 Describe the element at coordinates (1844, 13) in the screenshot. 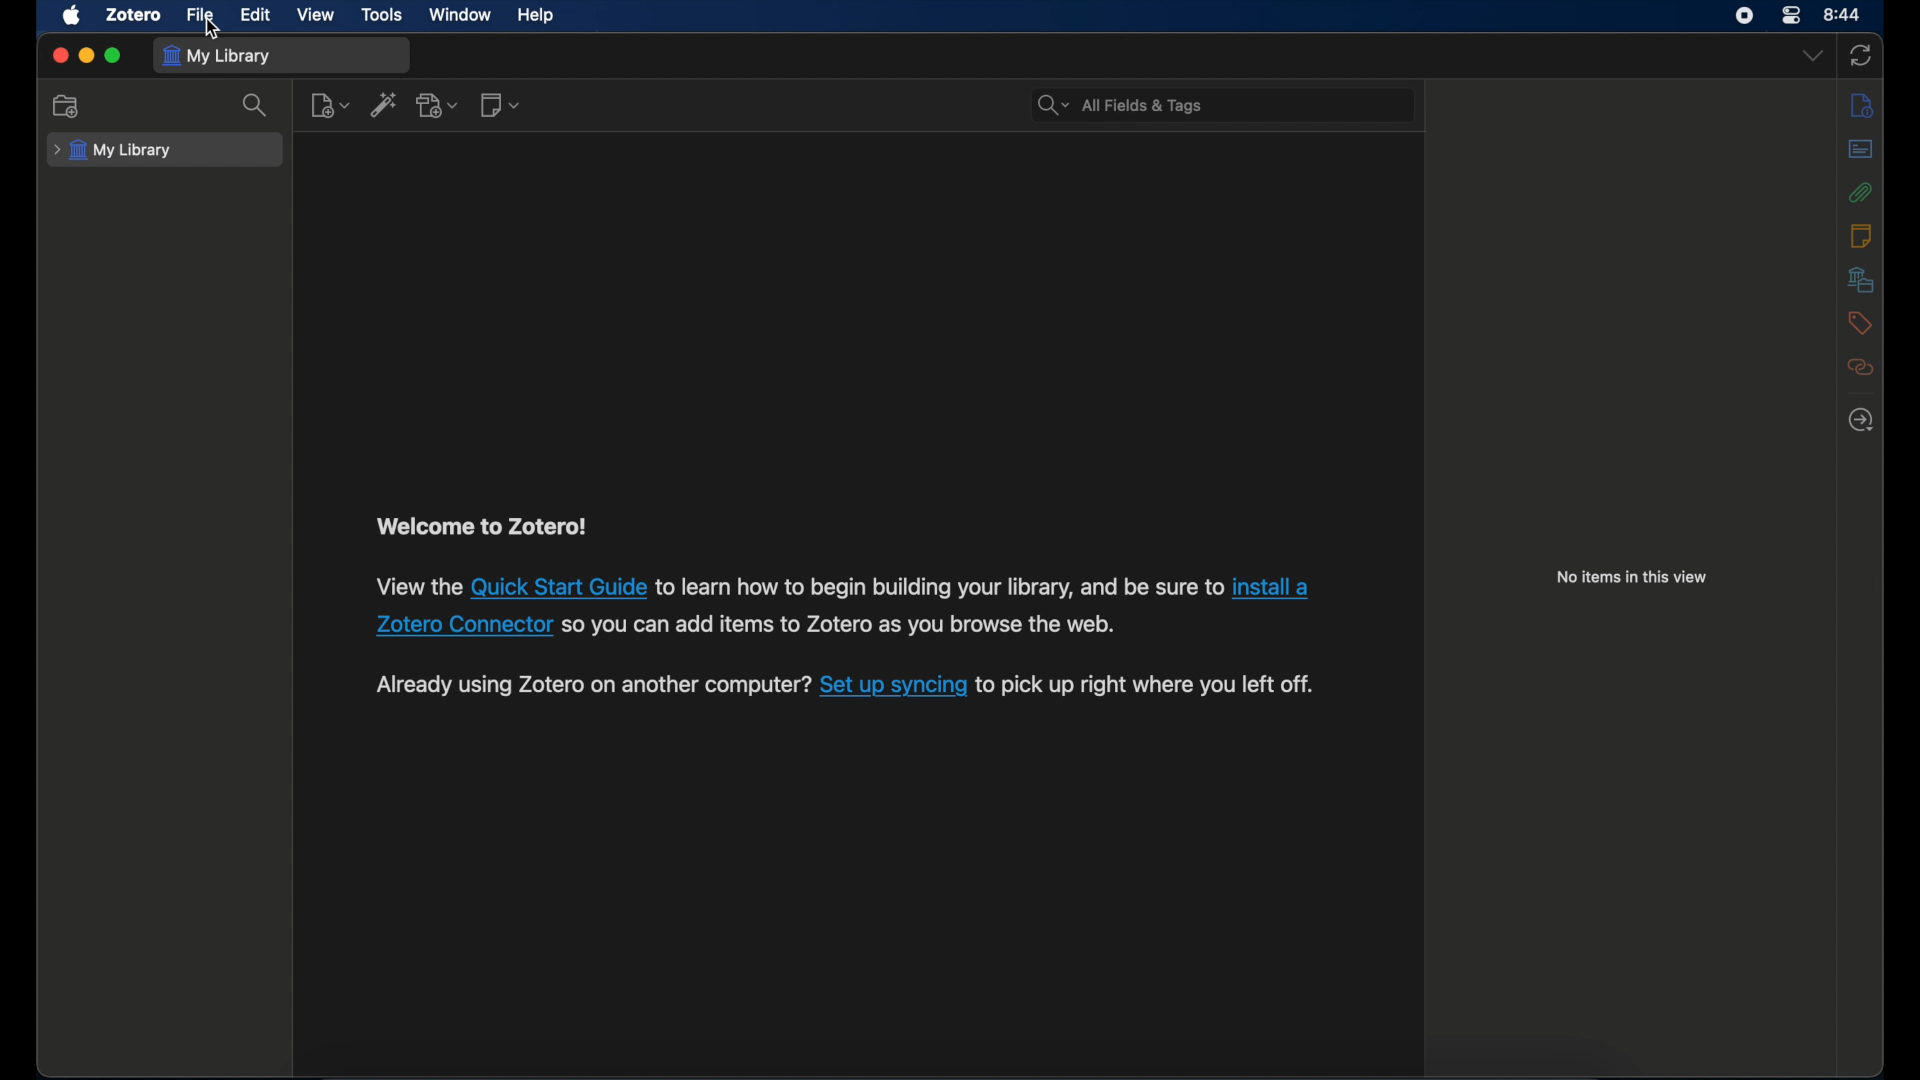

I see `8.44` at that location.